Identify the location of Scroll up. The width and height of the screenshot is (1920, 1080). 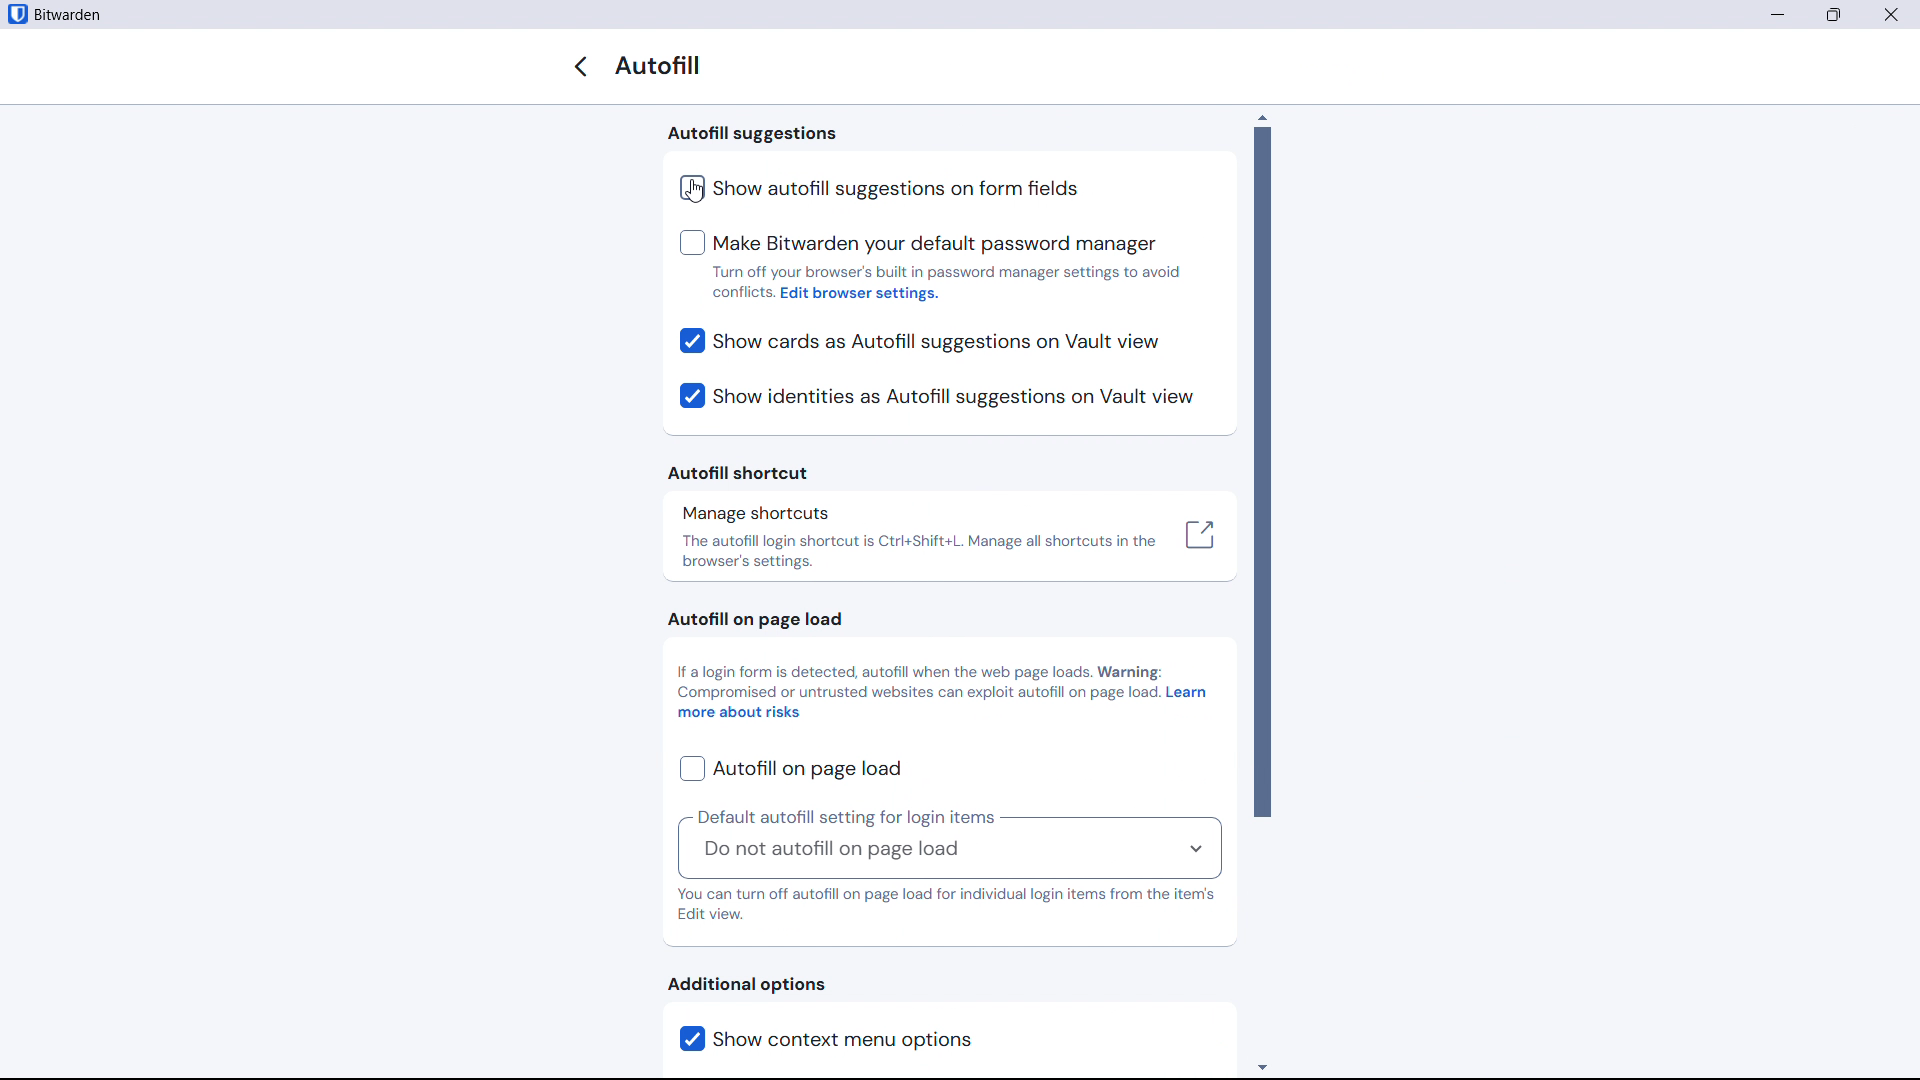
(1262, 116).